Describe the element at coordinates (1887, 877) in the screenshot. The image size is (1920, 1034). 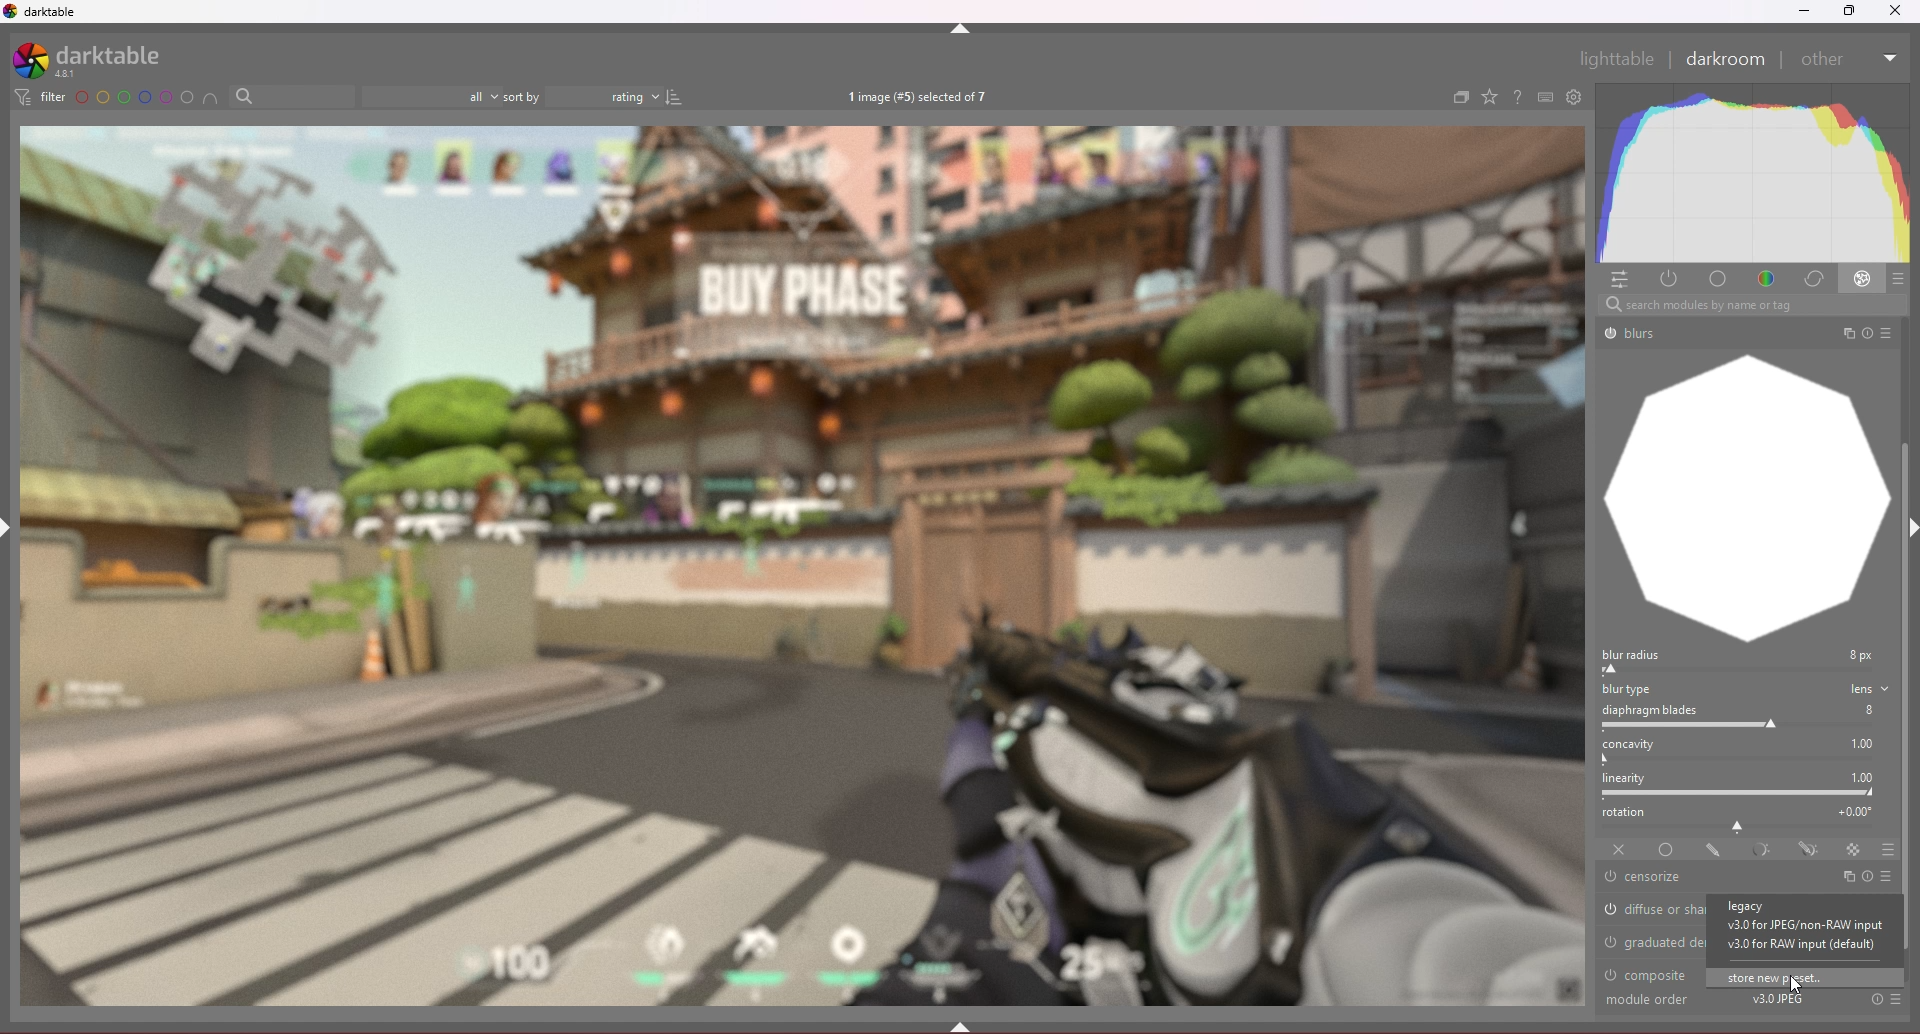
I see `presets` at that location.